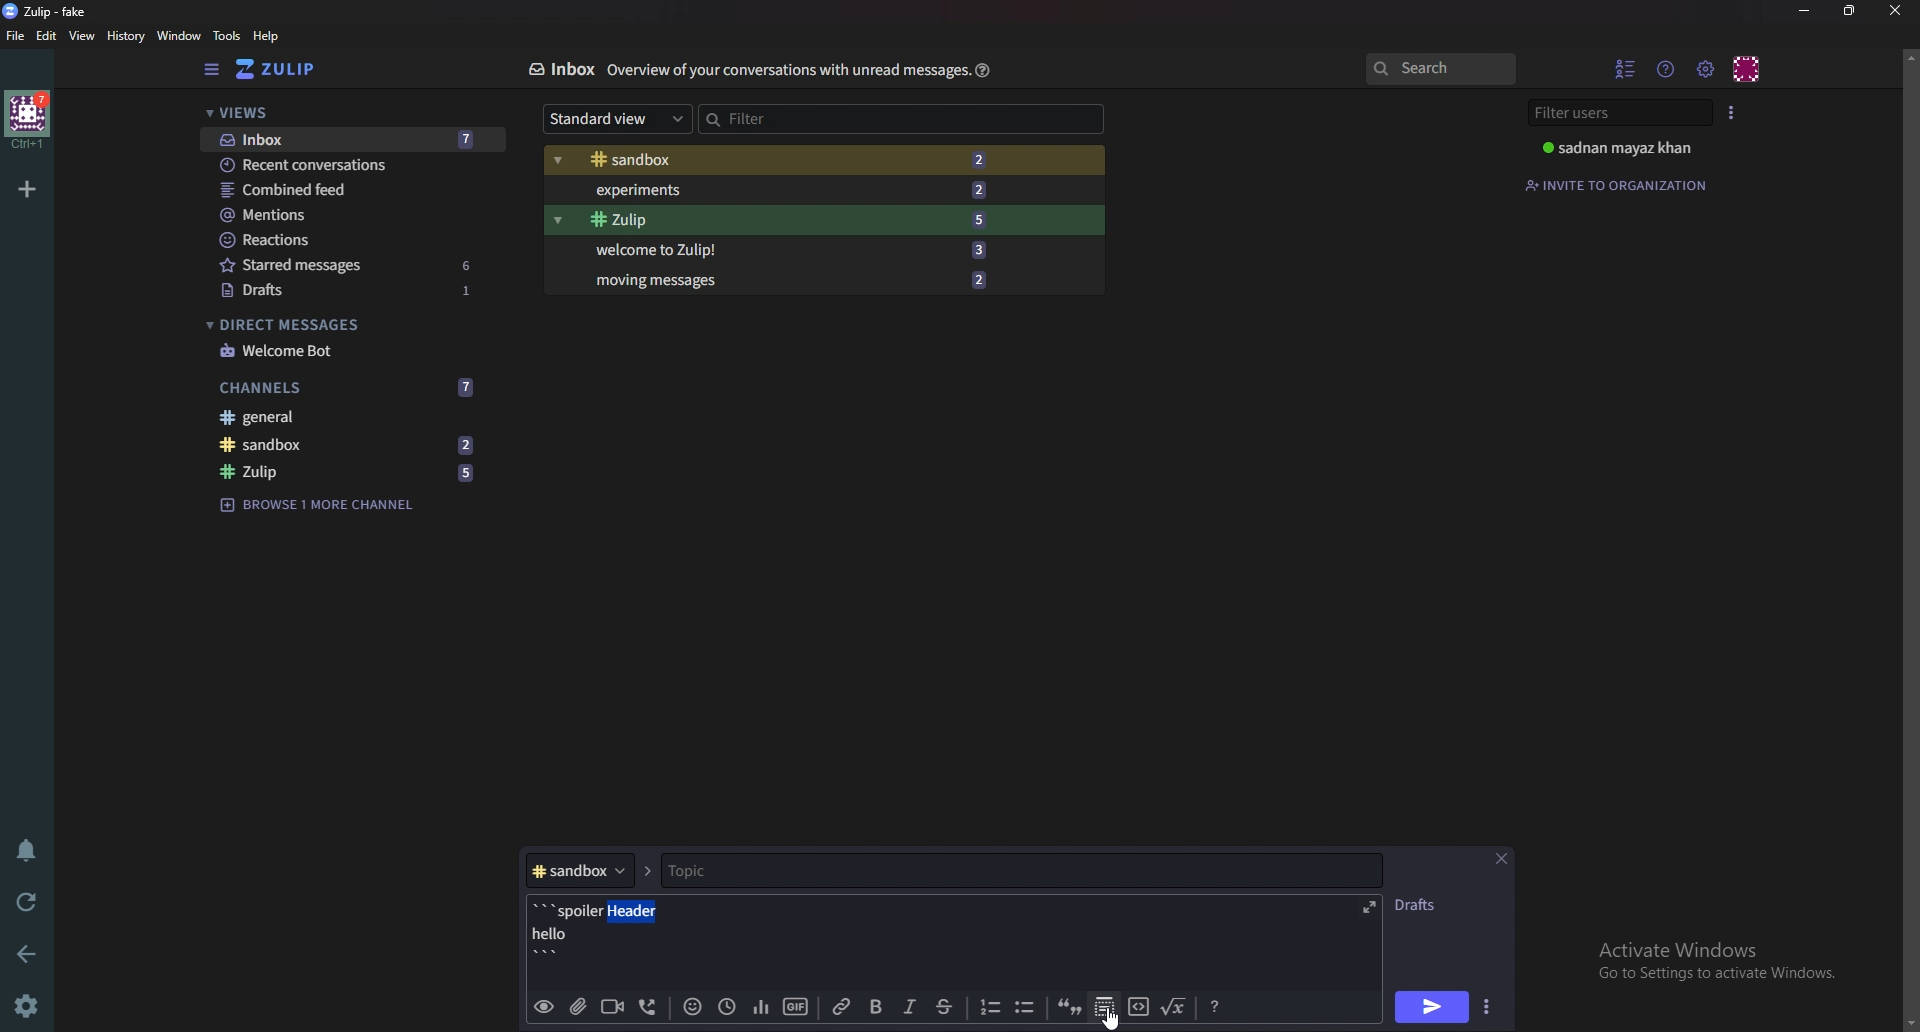  What do you see at coordinates (843, 1008) in the screenshot?
I see `link` at bounding box center [843, 1008].